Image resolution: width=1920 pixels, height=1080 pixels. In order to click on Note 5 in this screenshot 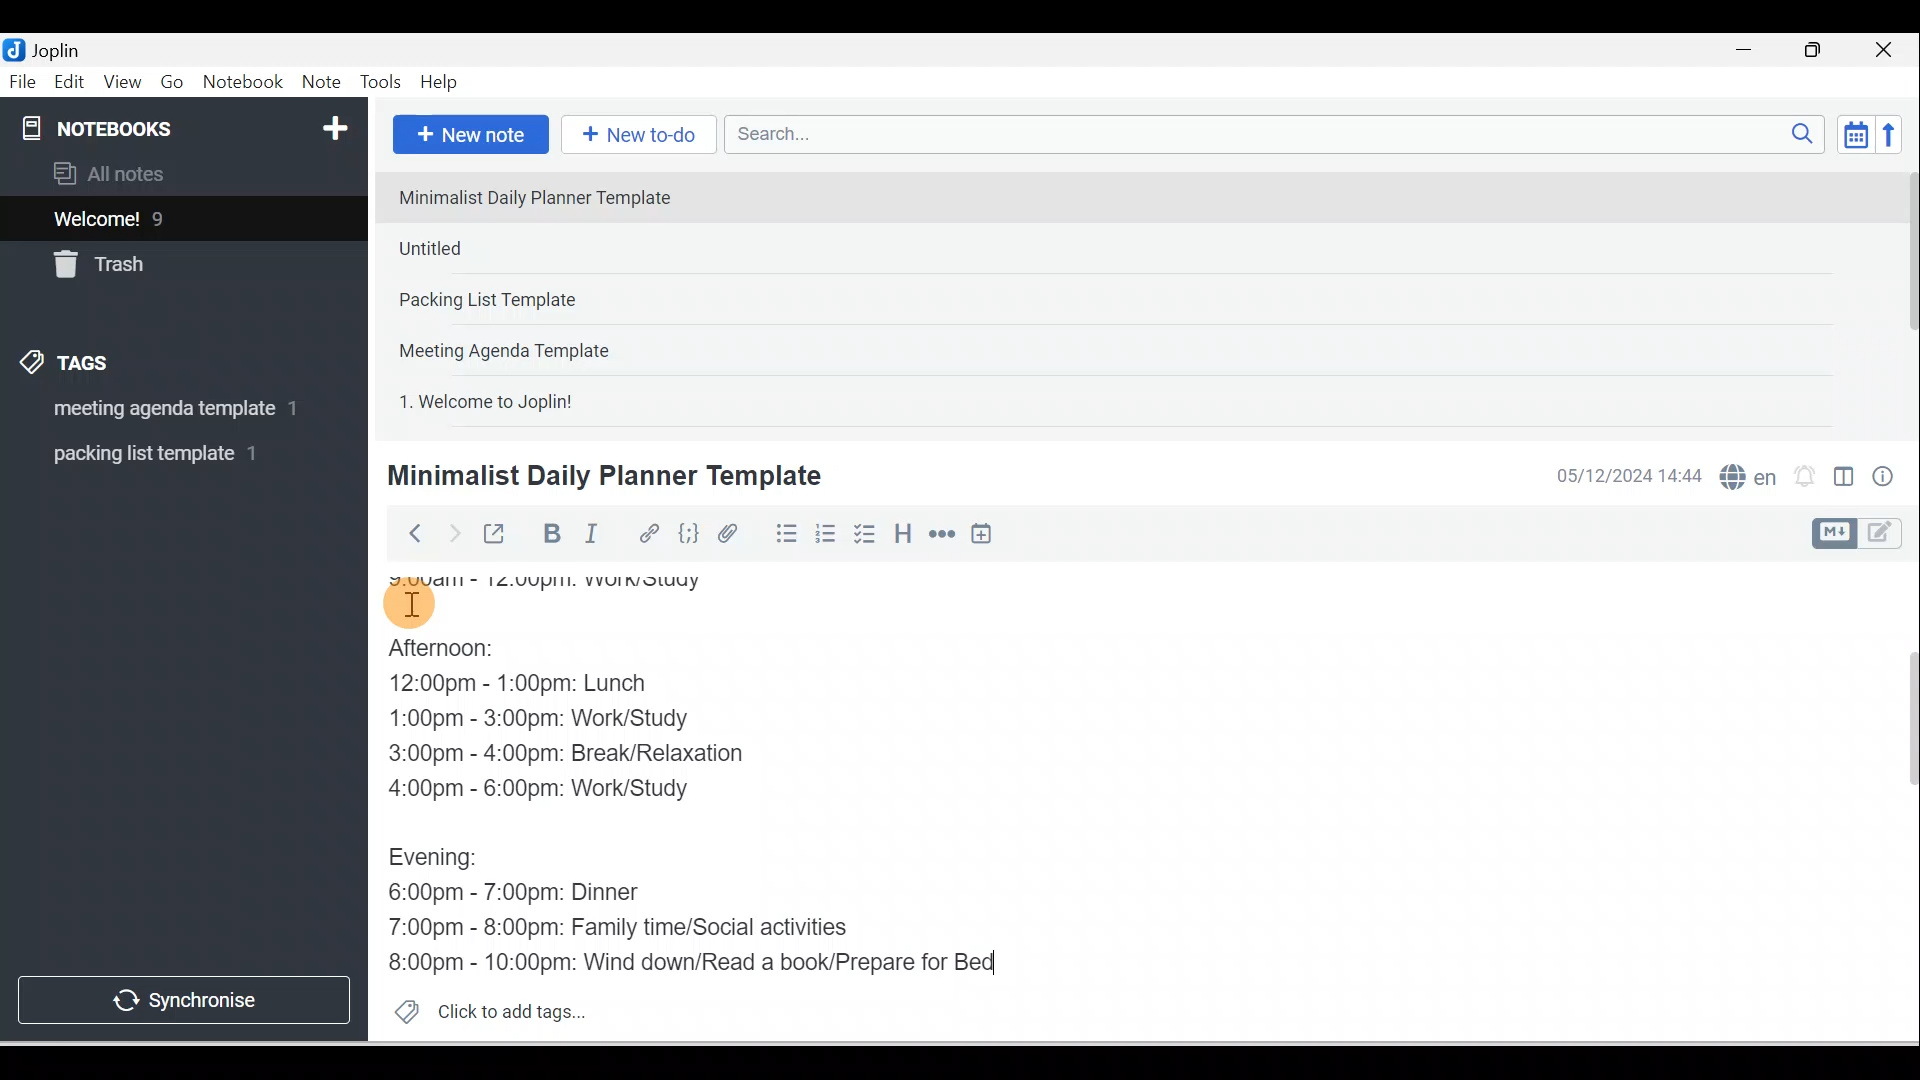, I will do `click(559, 399)`.